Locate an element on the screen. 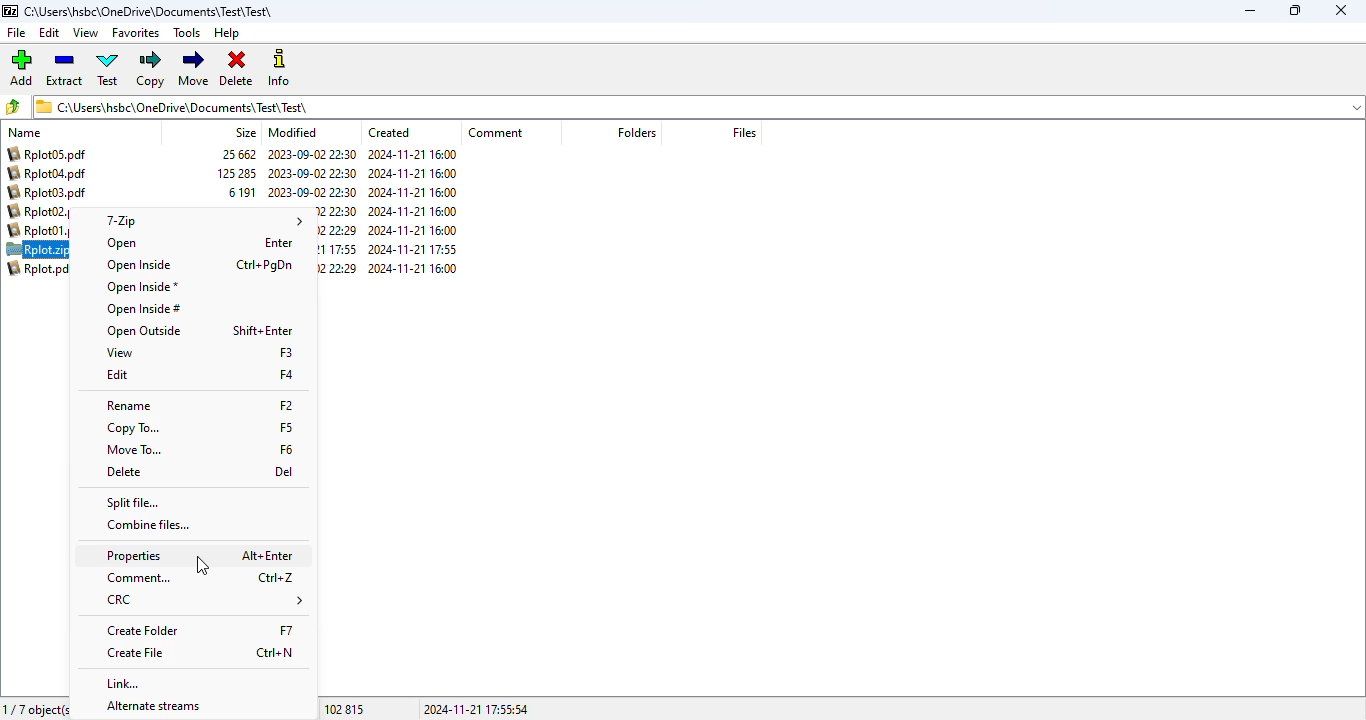 The height and width of the screenshot is (720, 1366). shortcut for rename is located at coordinates (287, 404).